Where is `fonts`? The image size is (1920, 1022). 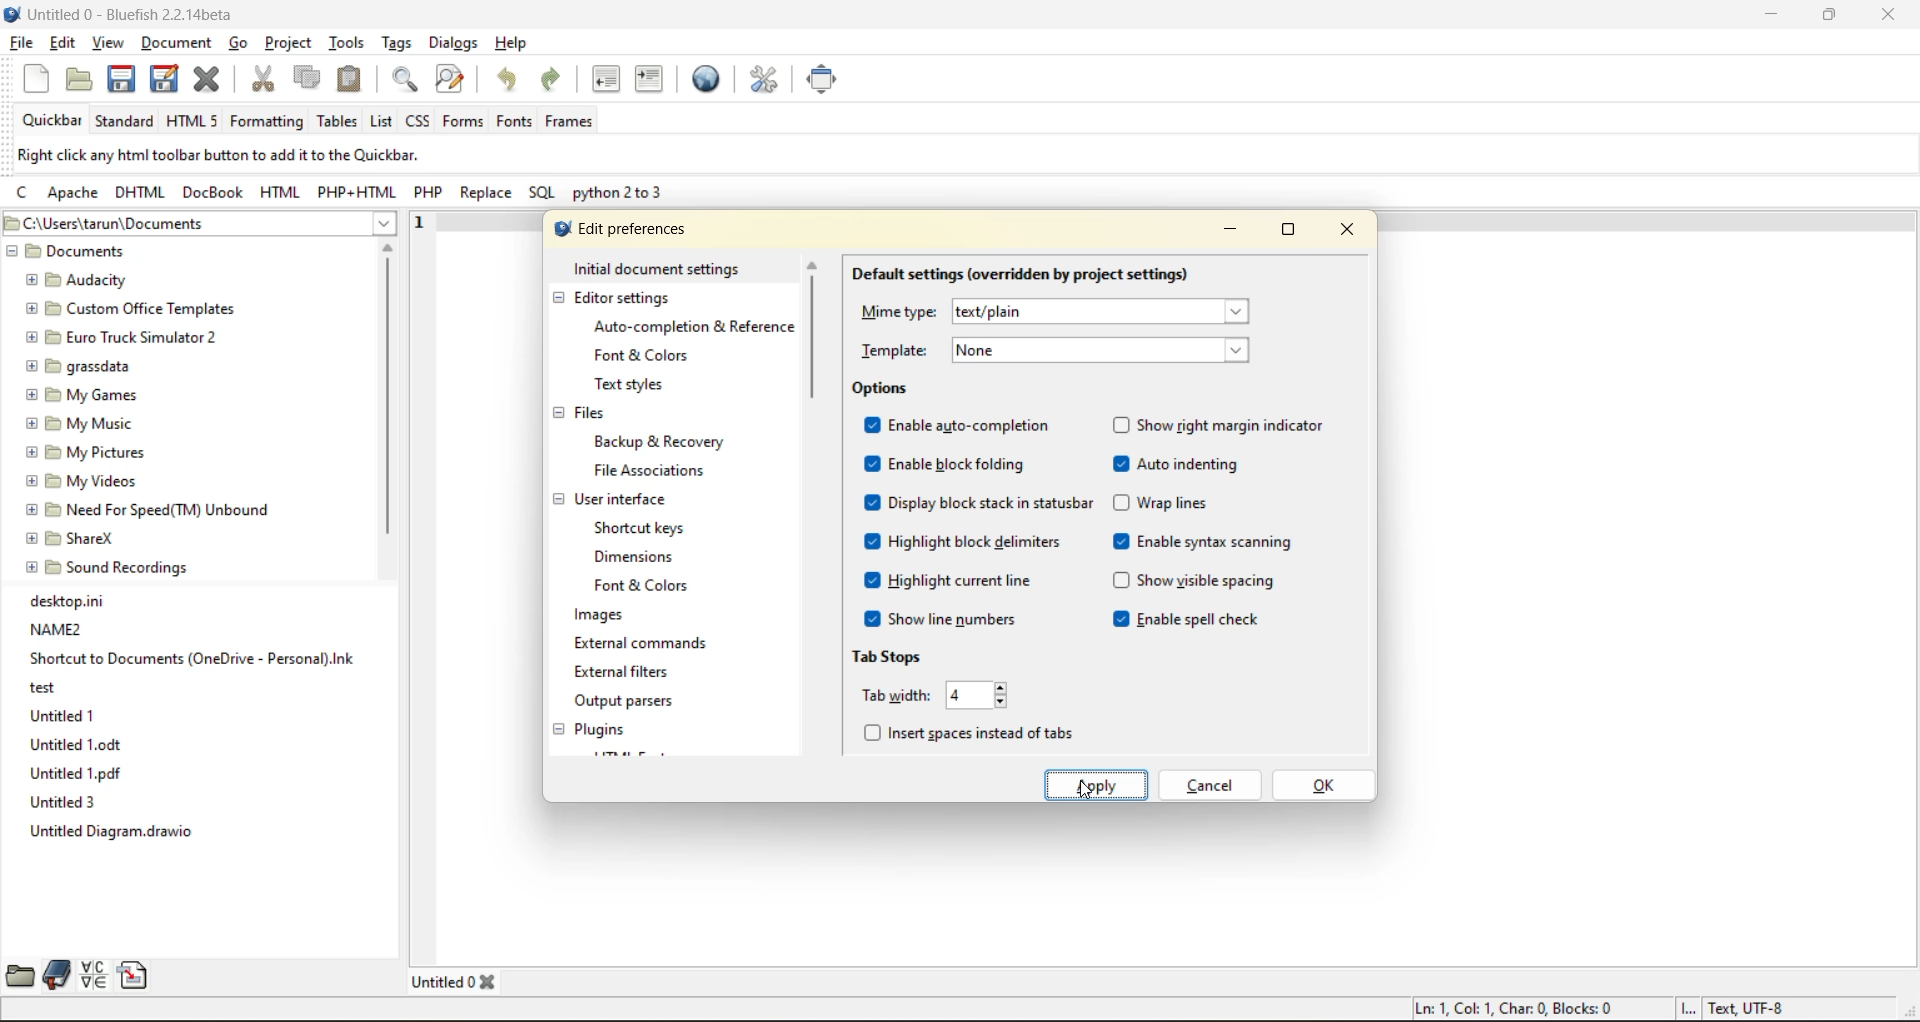 fonts is located at coordinates (514, 123).